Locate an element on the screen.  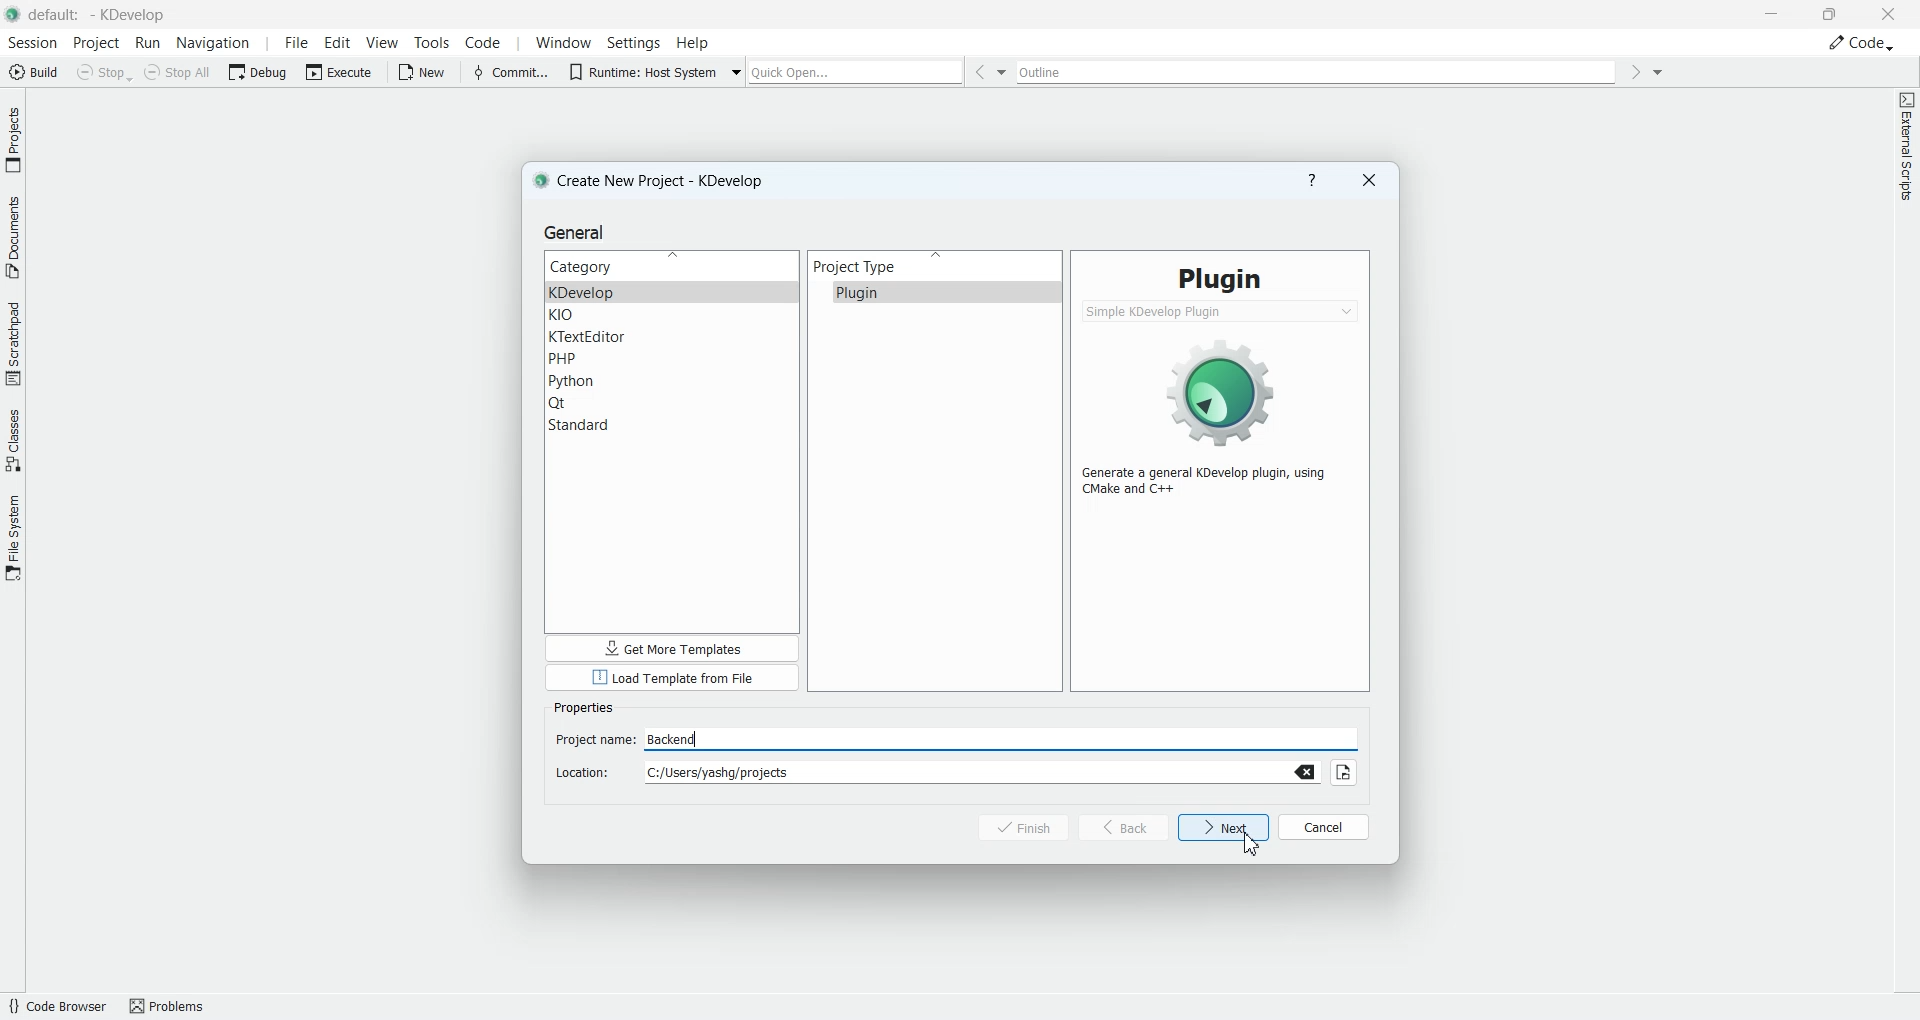
KTextEditor is located at coordinates (672, 337).